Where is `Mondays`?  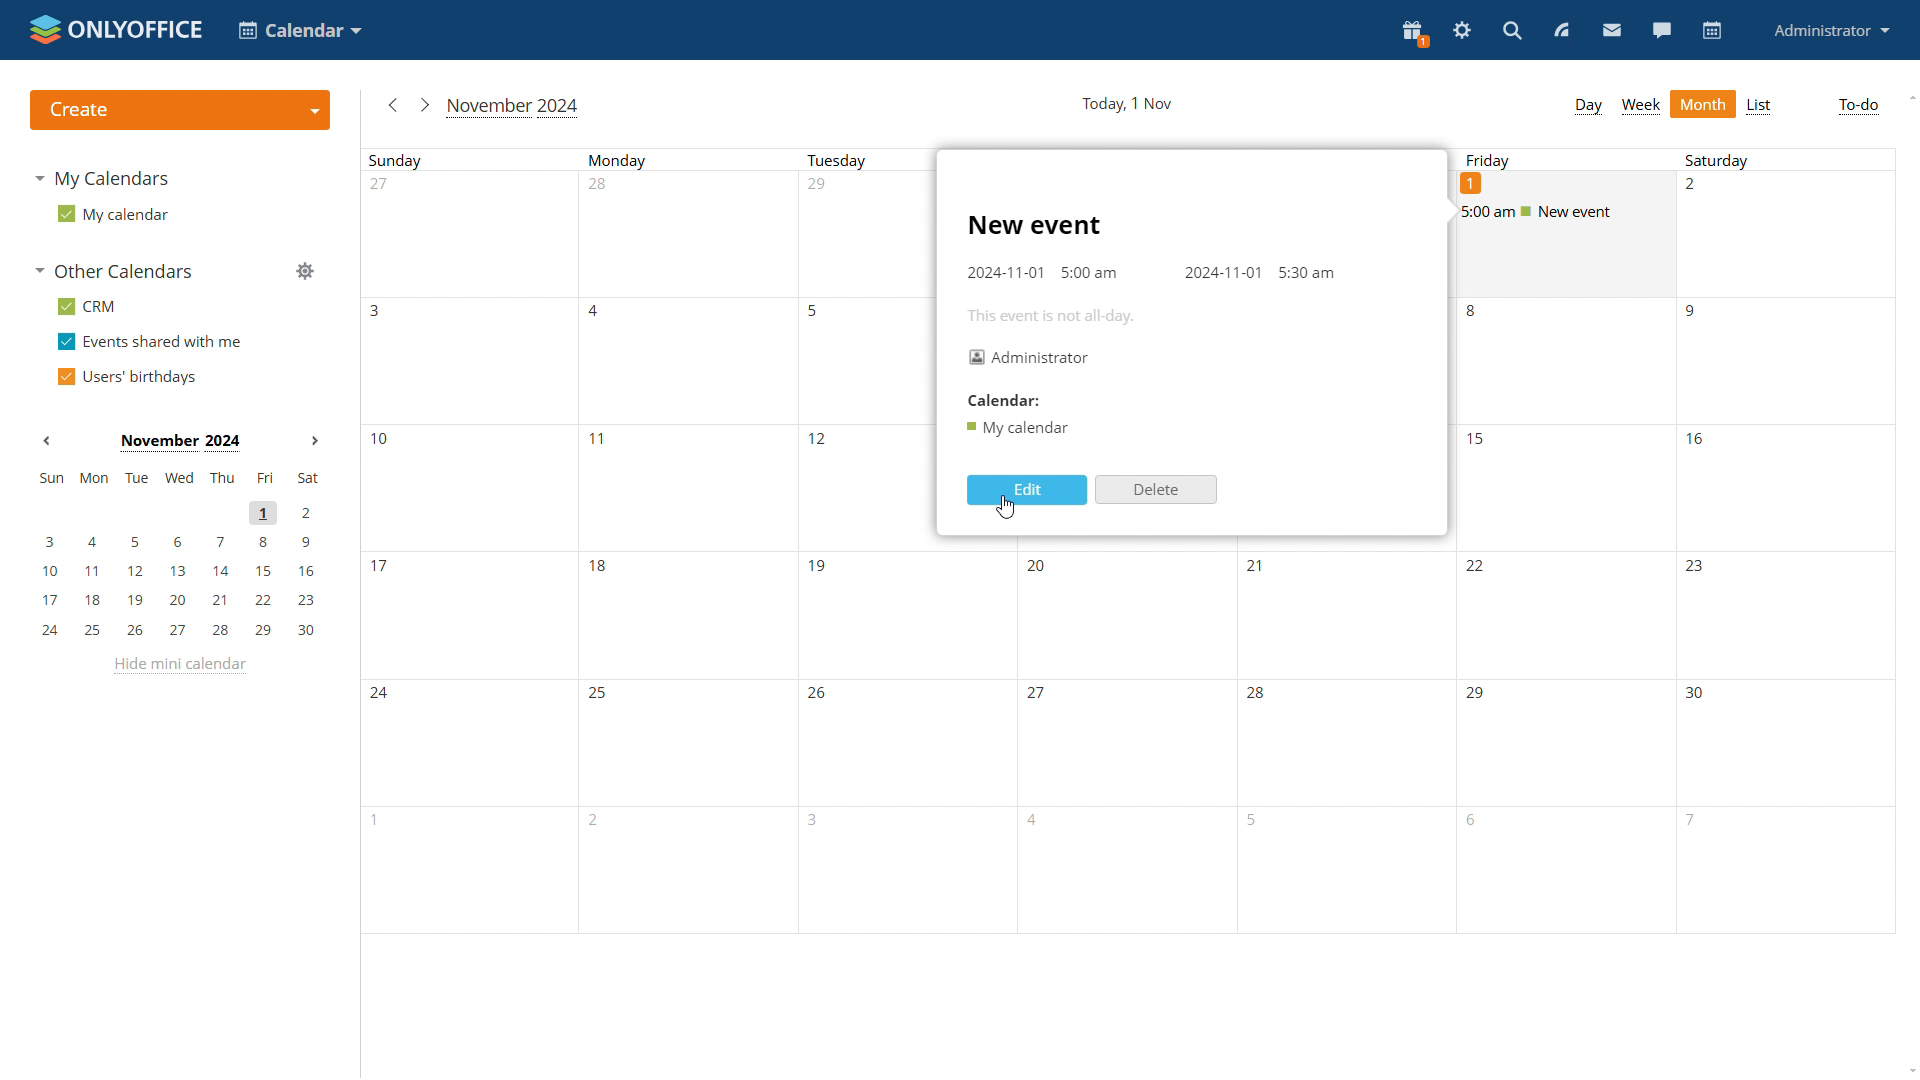 Mondays is located at coordinates (687, 542).